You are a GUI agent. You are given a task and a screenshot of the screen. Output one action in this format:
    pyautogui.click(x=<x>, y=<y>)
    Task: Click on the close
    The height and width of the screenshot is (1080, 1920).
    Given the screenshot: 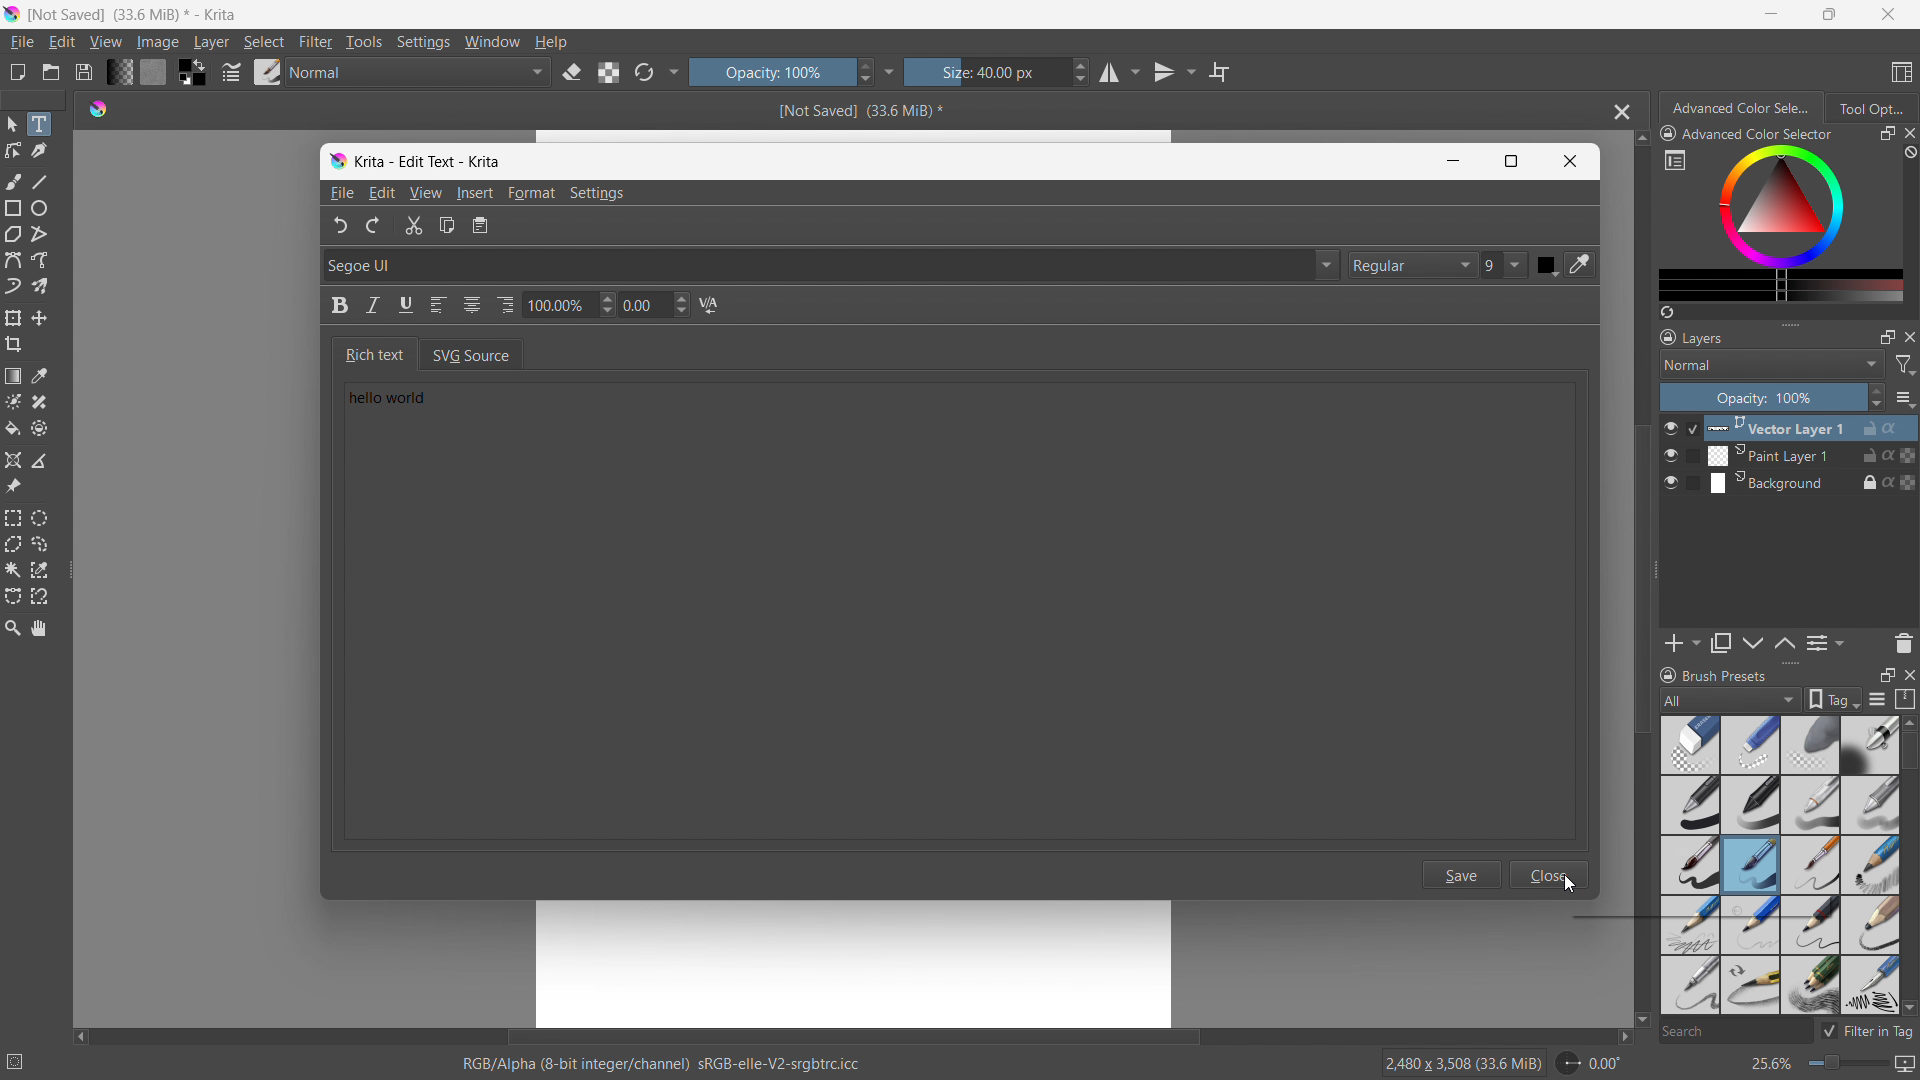 What is the action you would take?
    pyautogui.click(x=1888, y=14)
    